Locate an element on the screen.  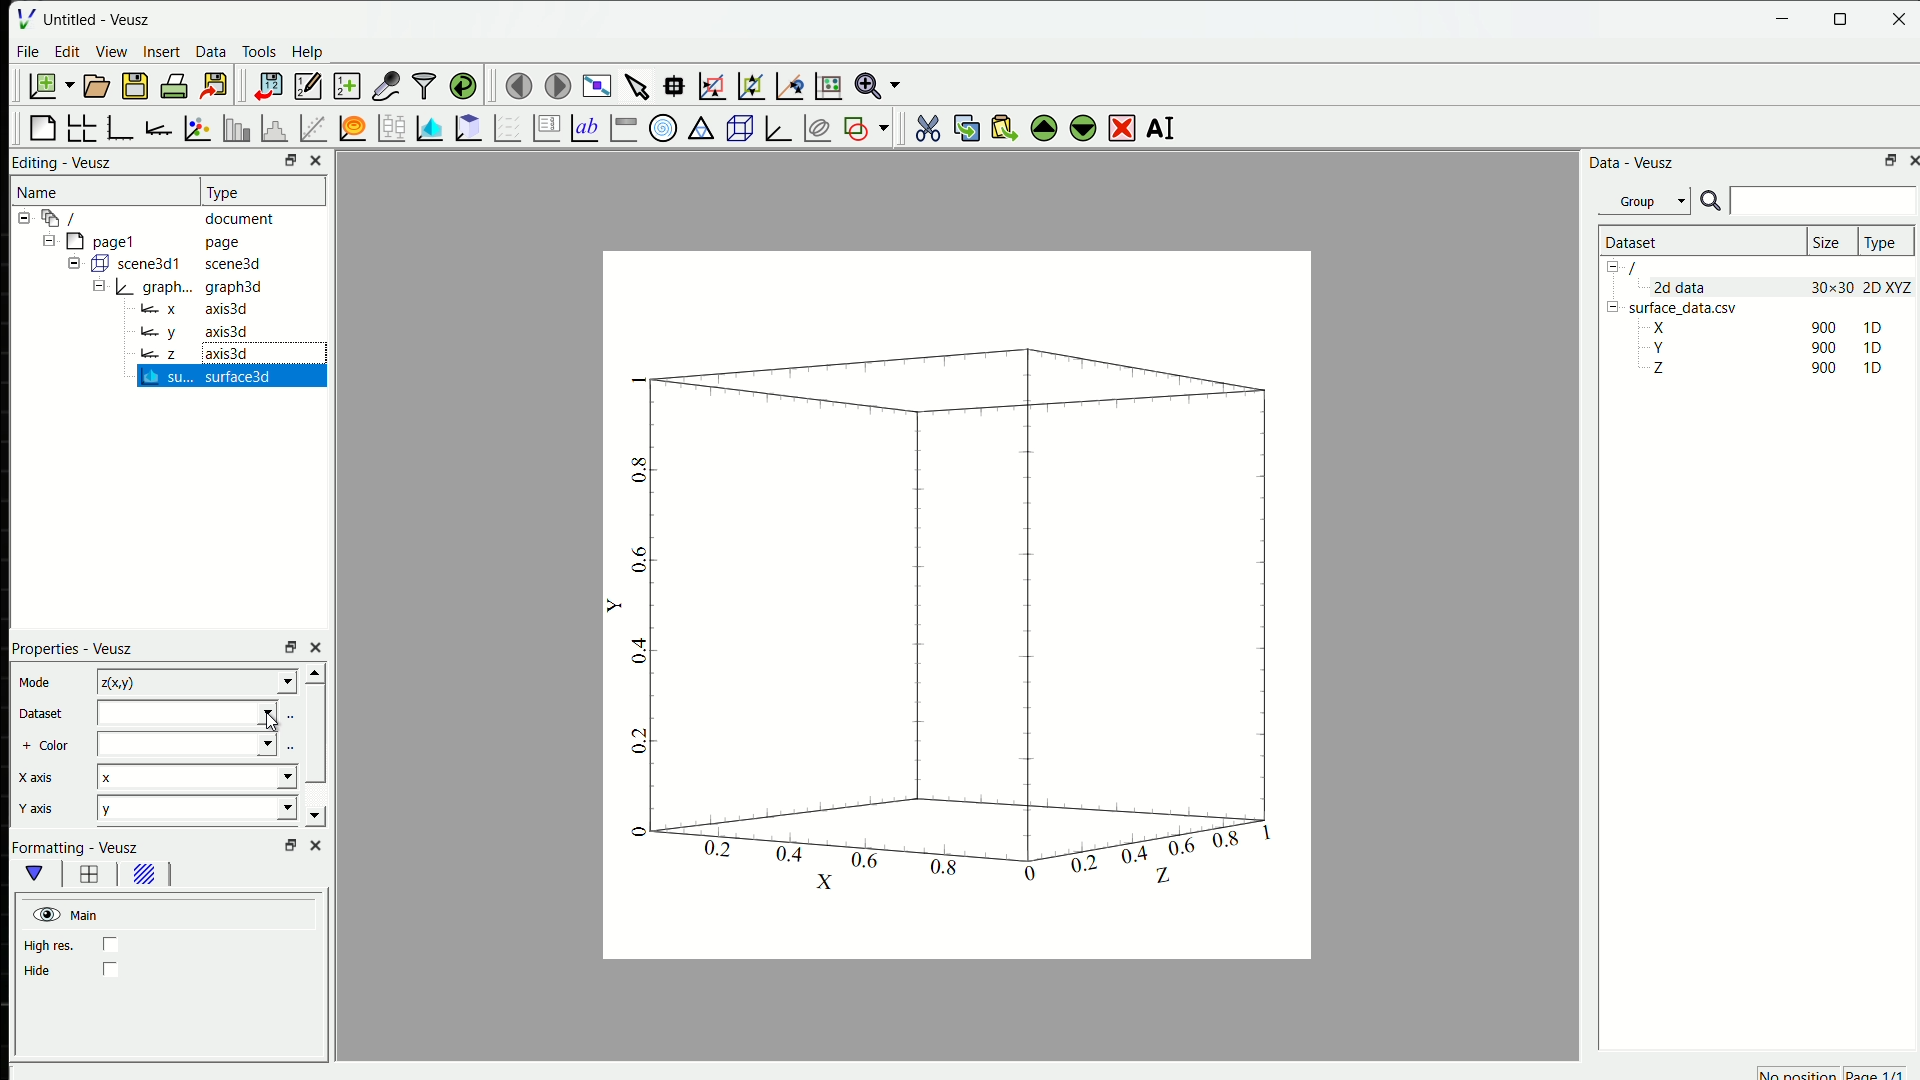
+ Color is located at coordinates (46, 747).